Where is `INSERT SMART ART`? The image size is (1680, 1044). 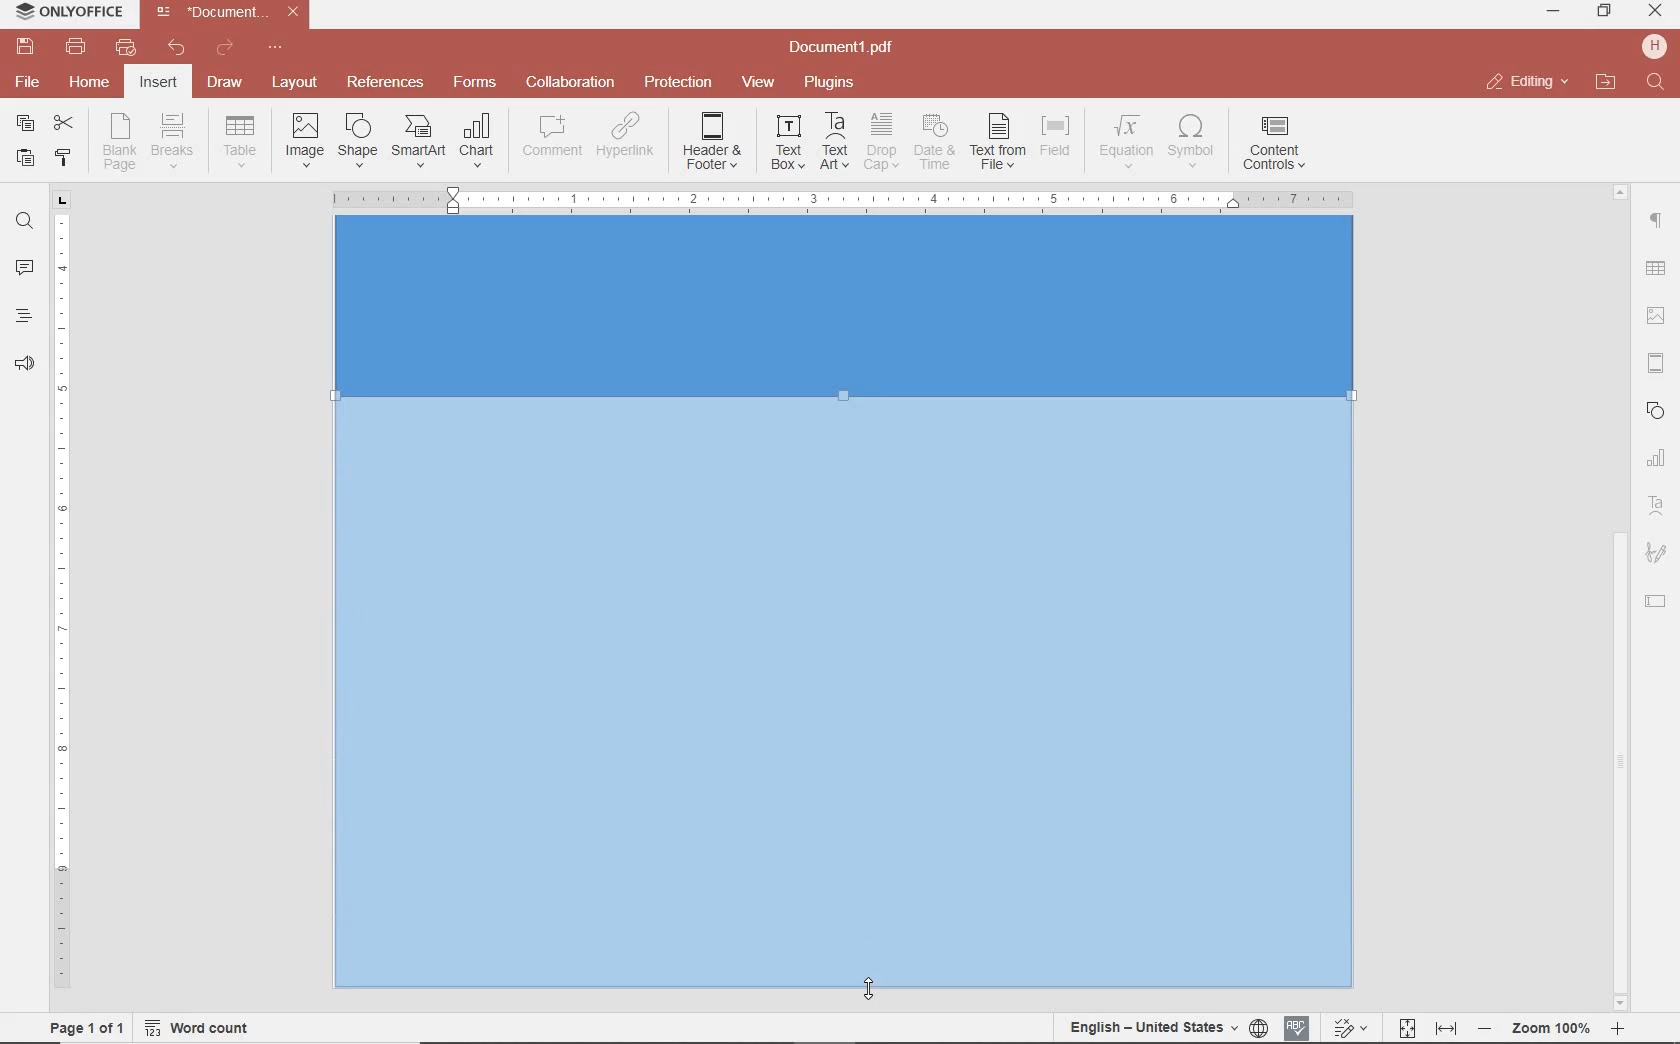
INSERT SMART ART is located at coordinates (419, 140).